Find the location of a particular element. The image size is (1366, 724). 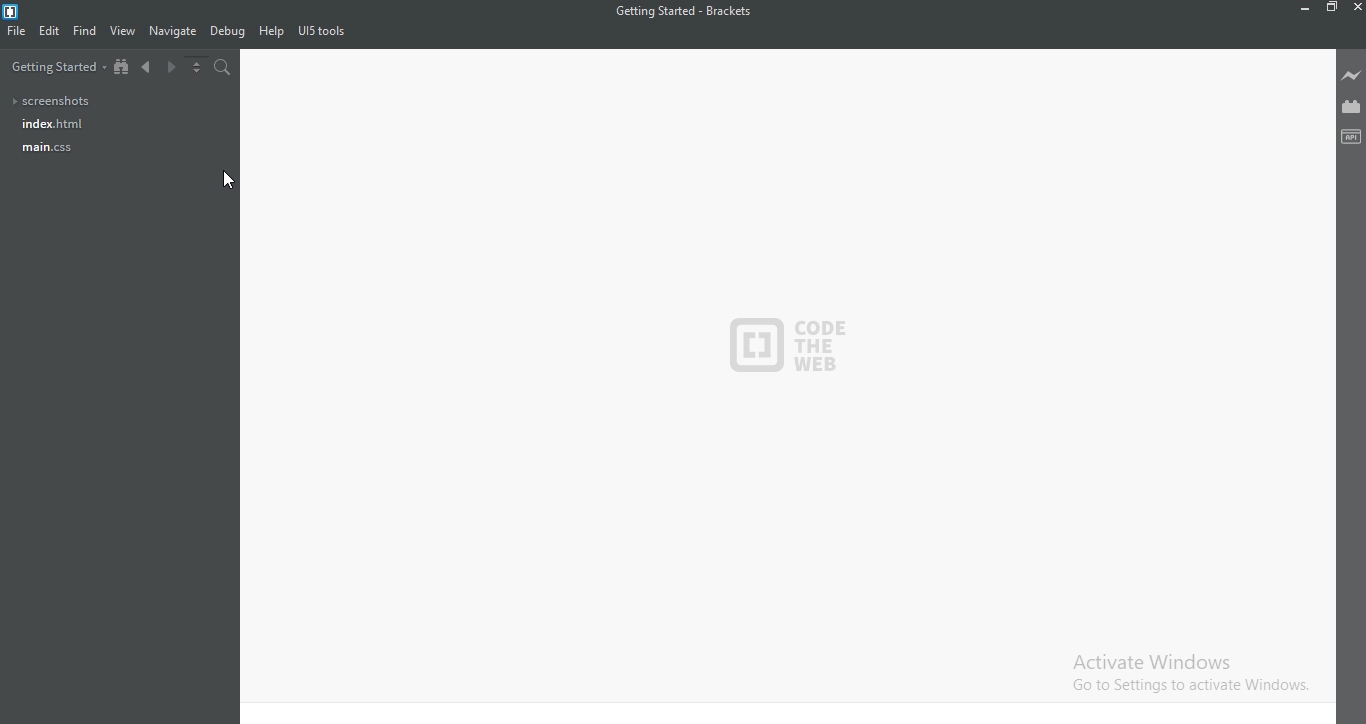

Index.html is located at coordinates (50, 124).